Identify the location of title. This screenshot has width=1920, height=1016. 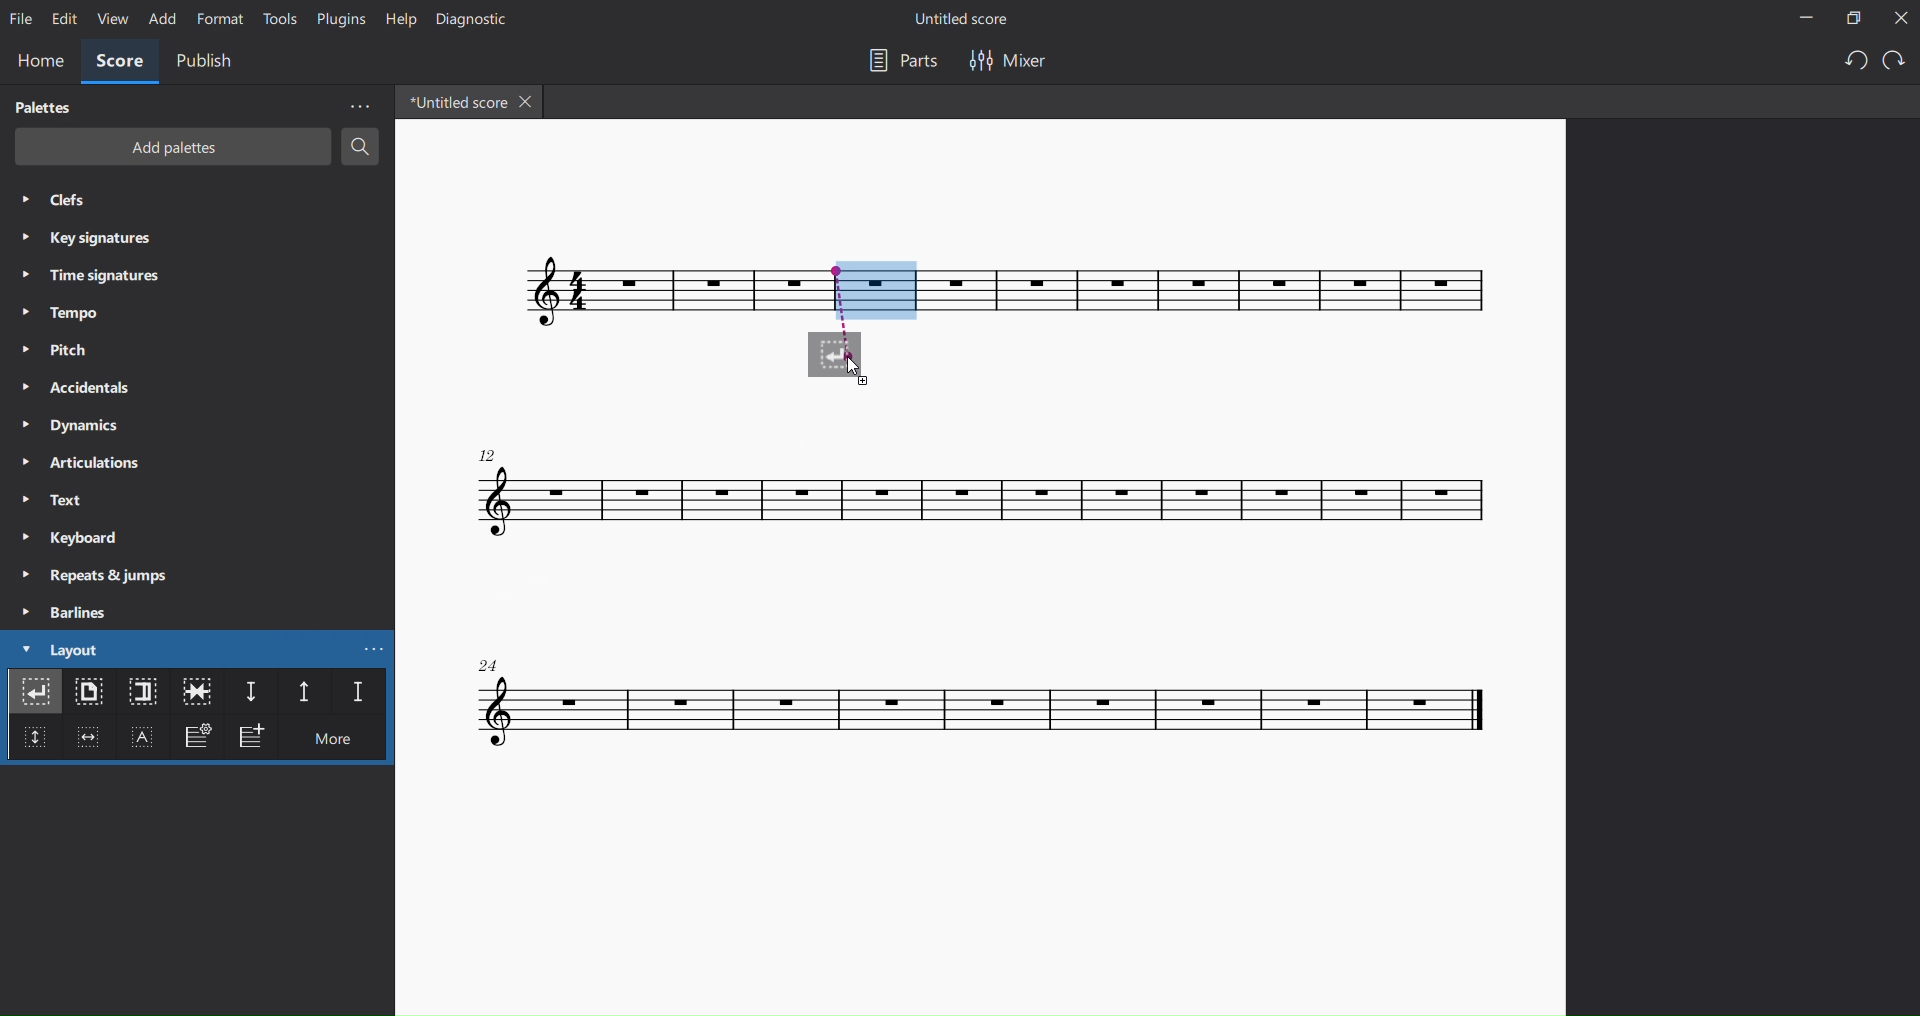
(972, 18).